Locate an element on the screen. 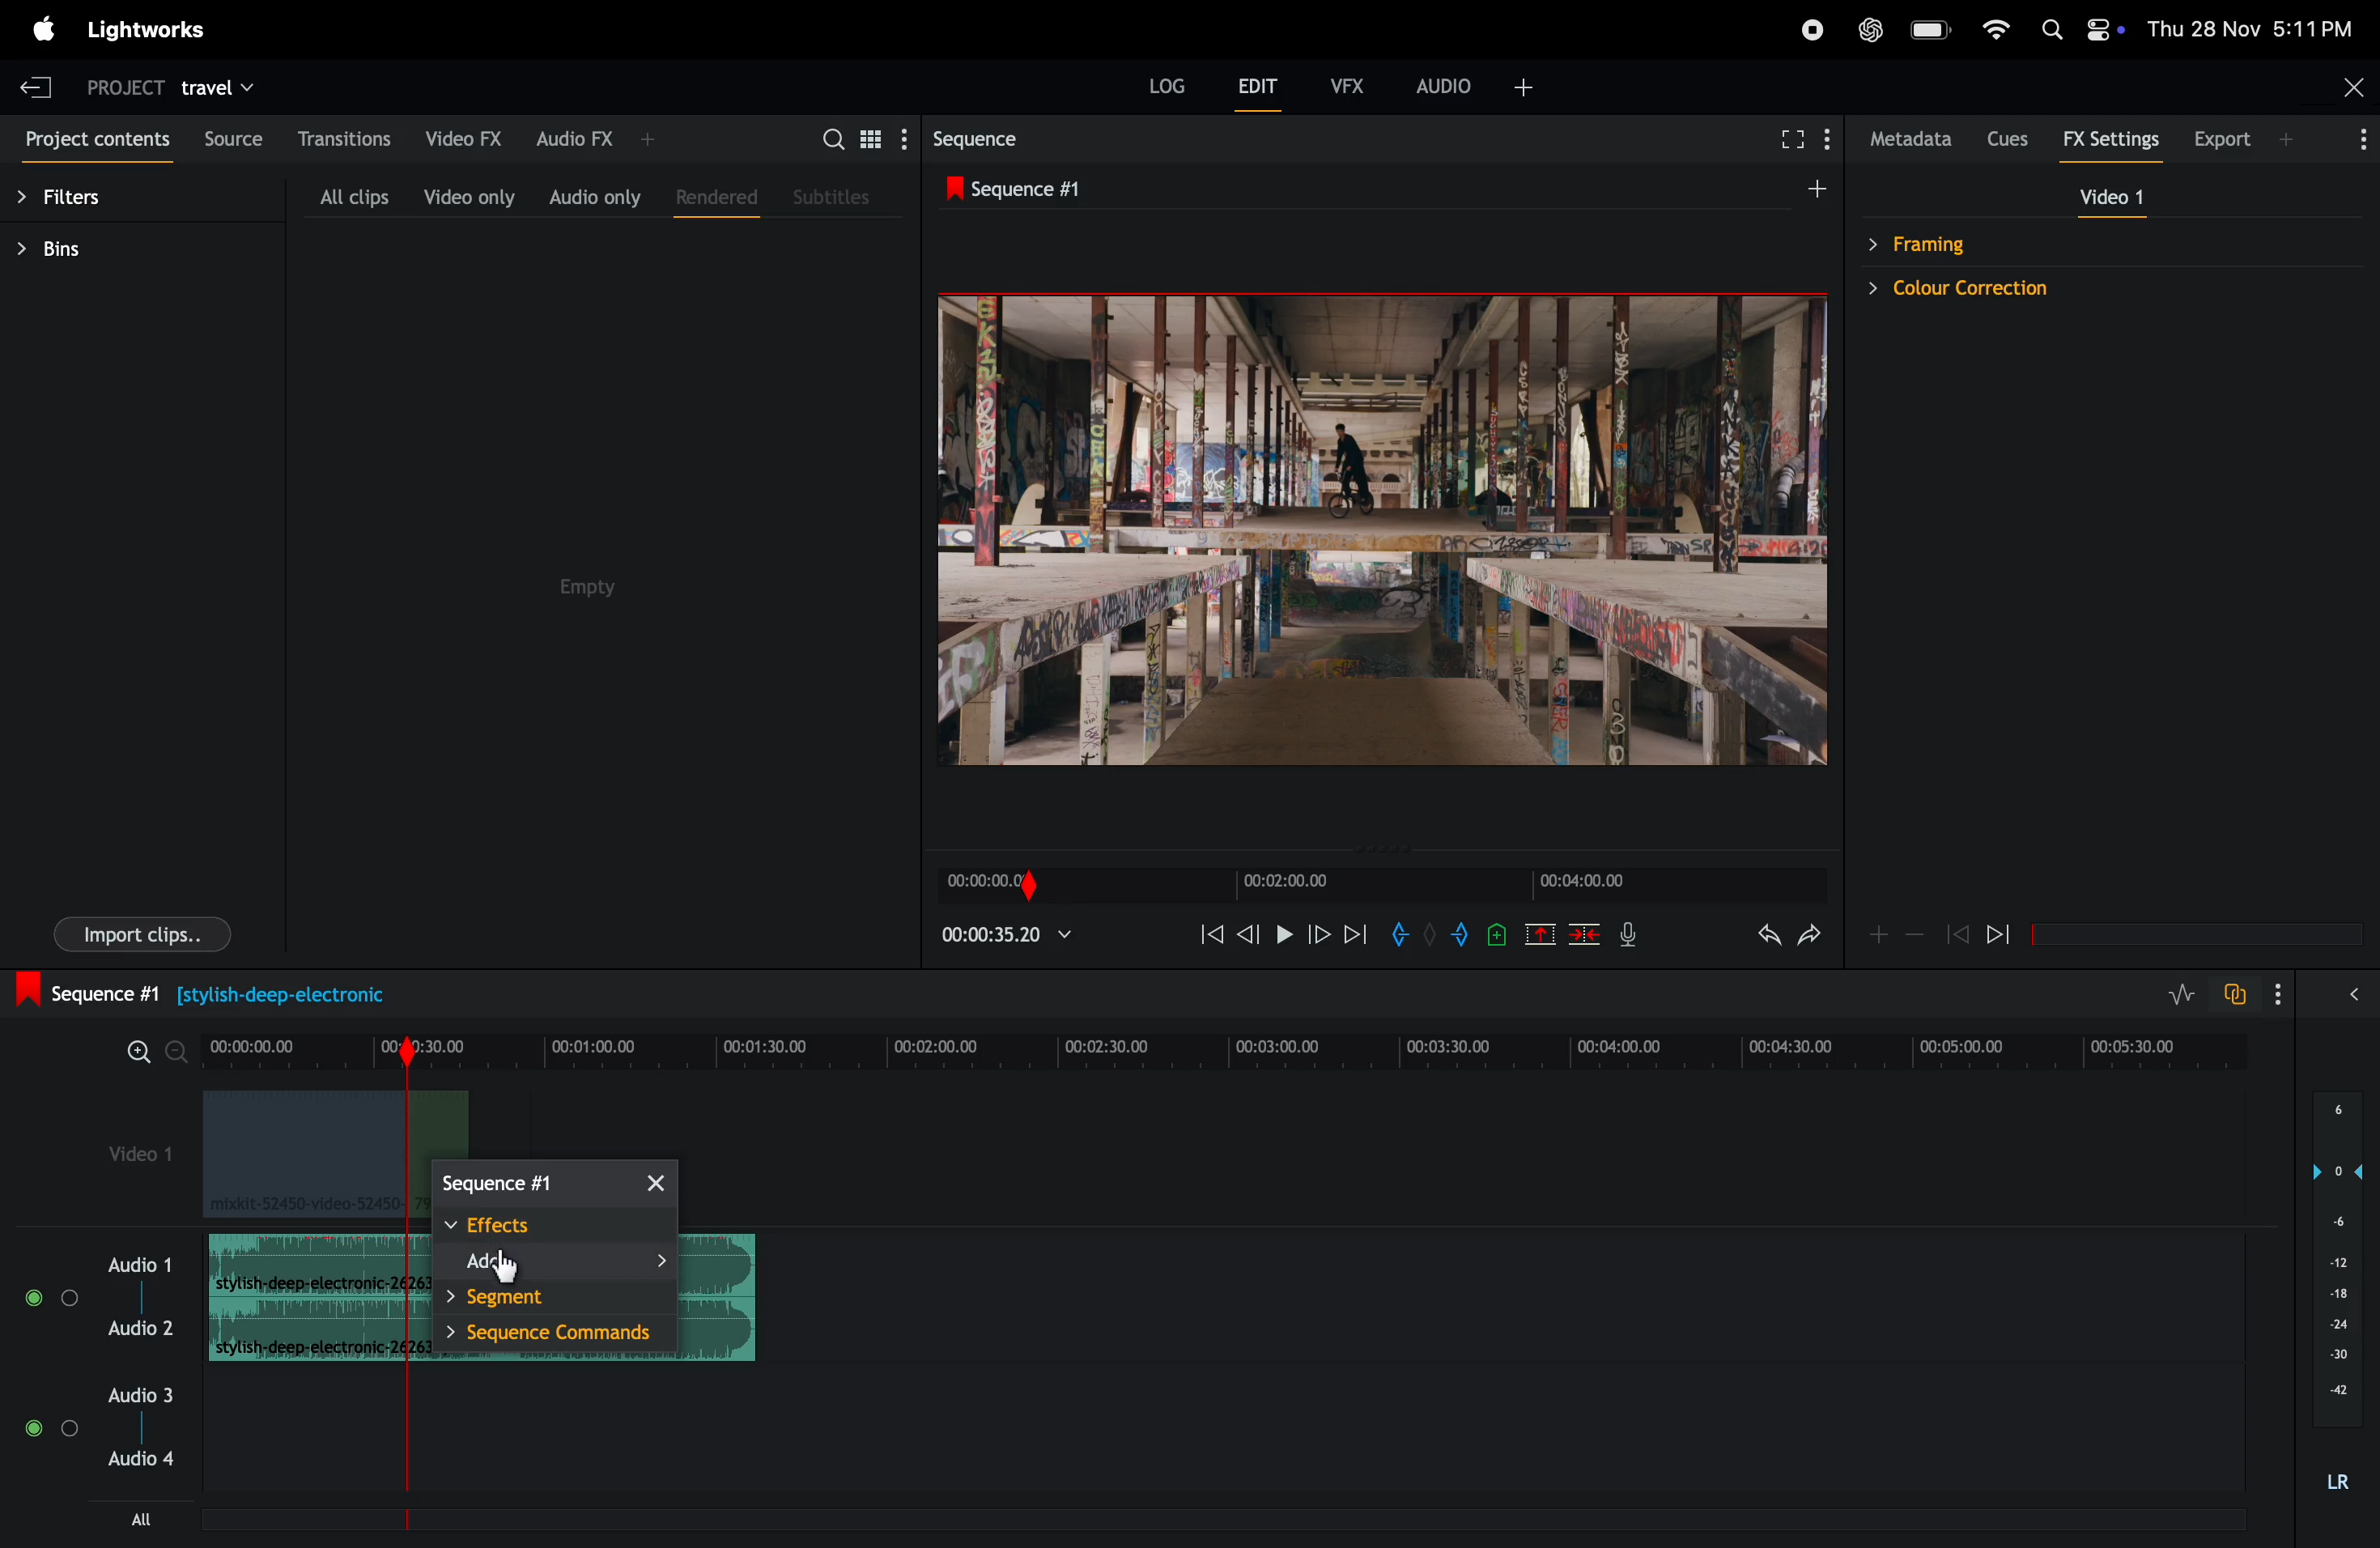  audio  is located at coordinates (1479, 84).